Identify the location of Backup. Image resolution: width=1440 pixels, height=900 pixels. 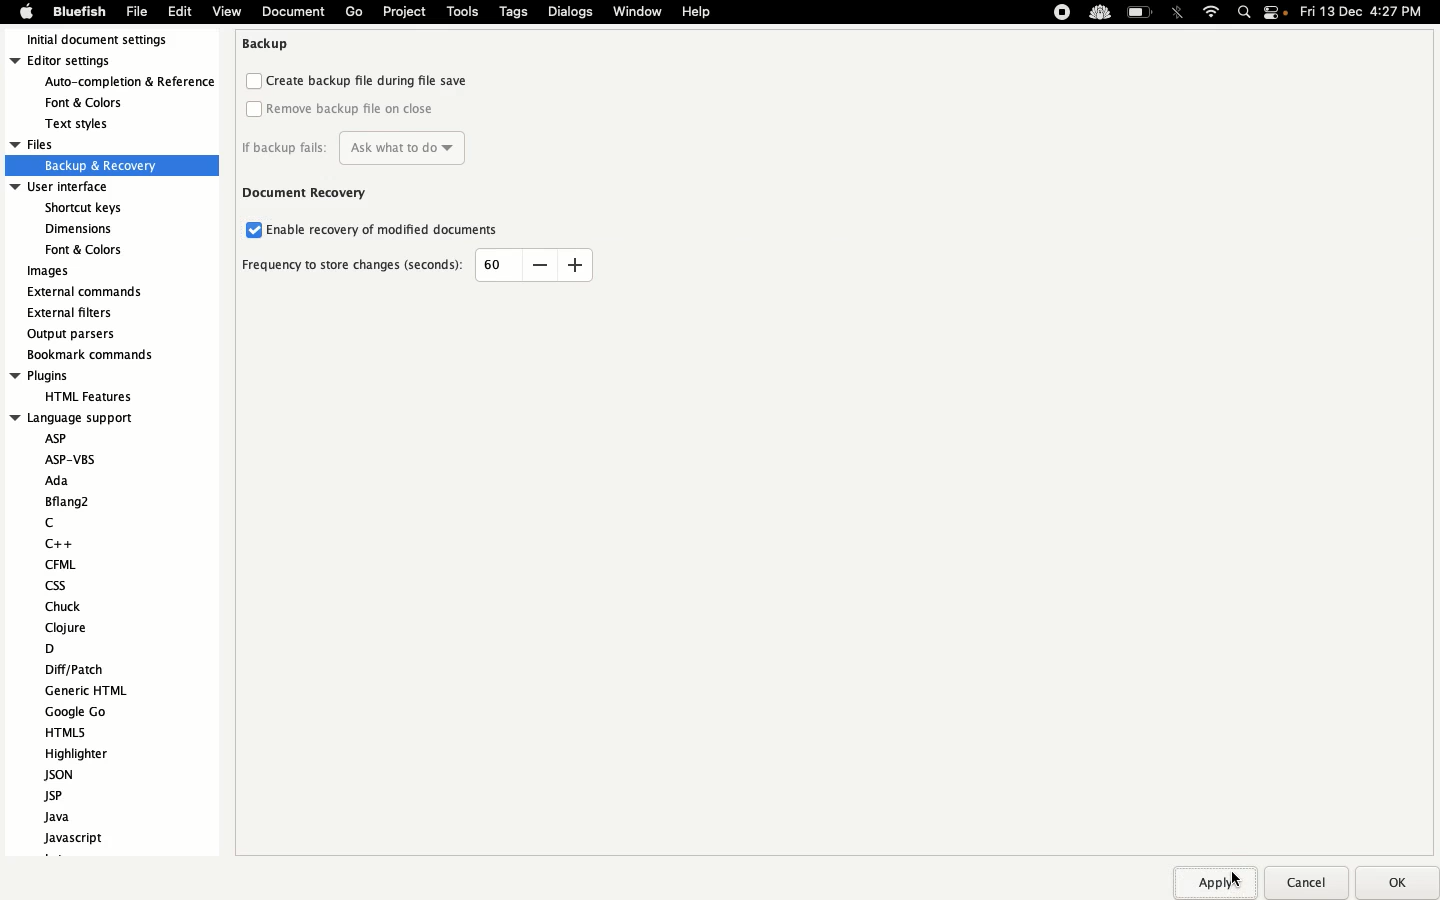
(270, 47).